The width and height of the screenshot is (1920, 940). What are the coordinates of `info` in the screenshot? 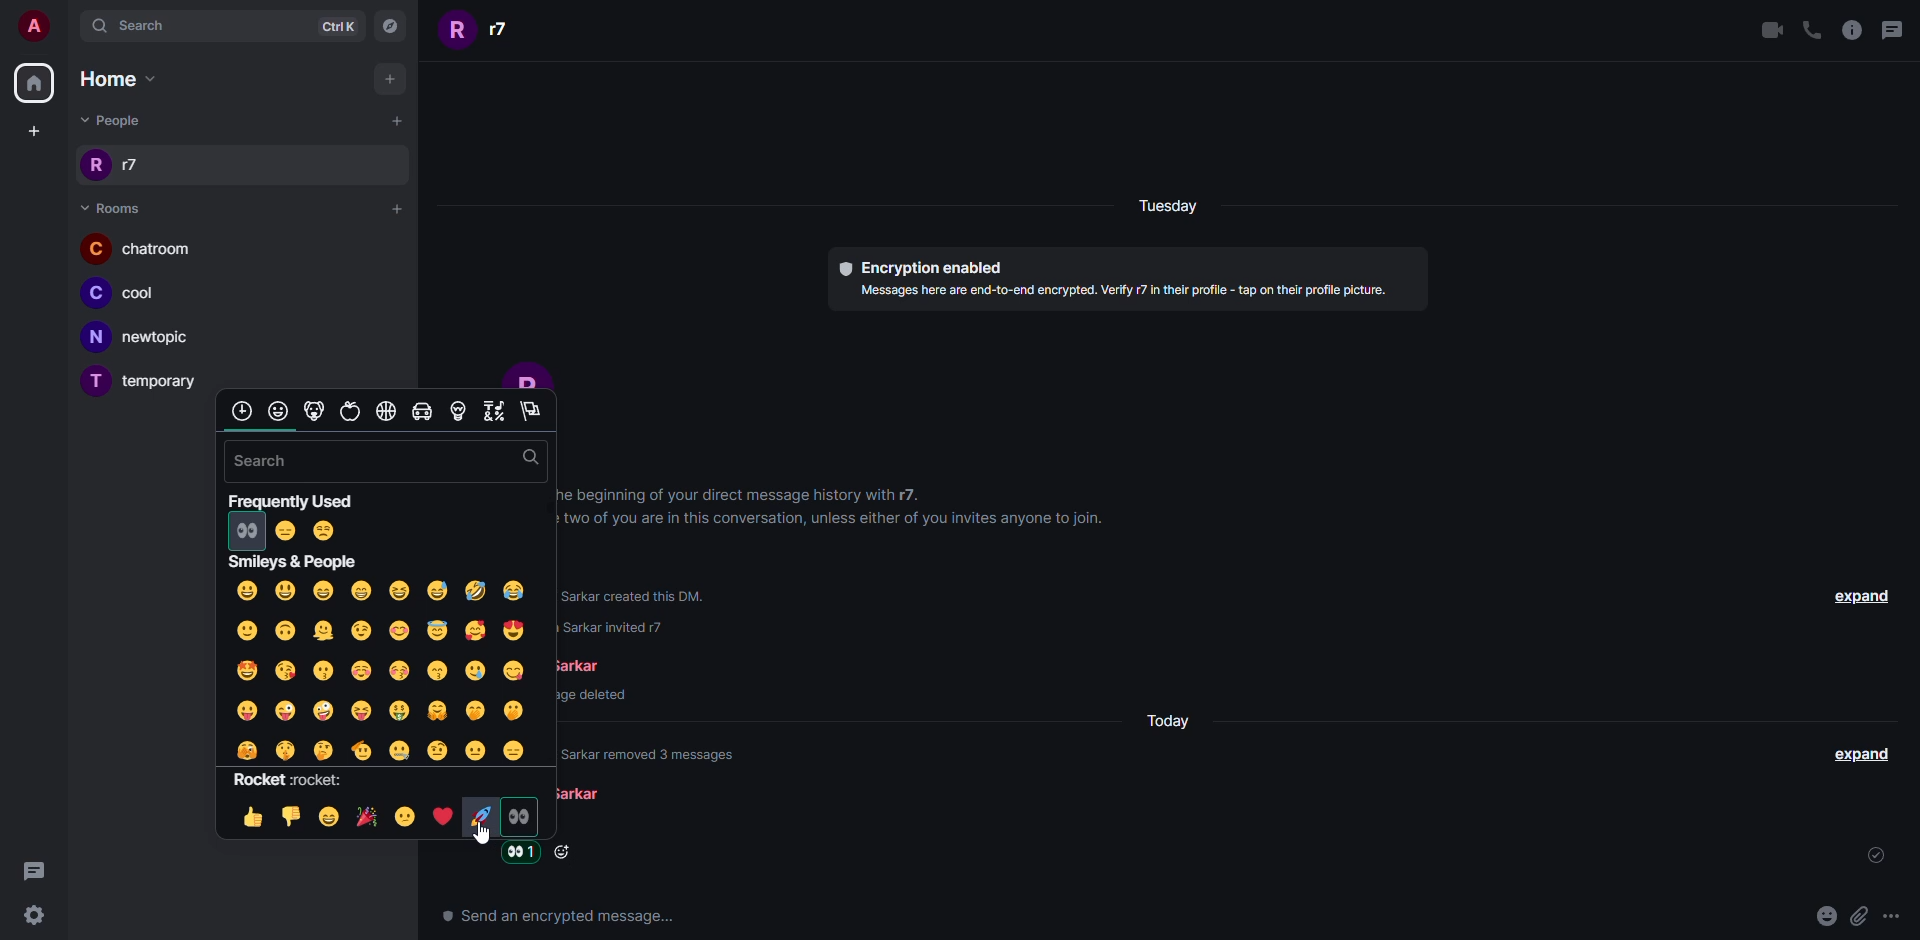 It's located at (661, 752).